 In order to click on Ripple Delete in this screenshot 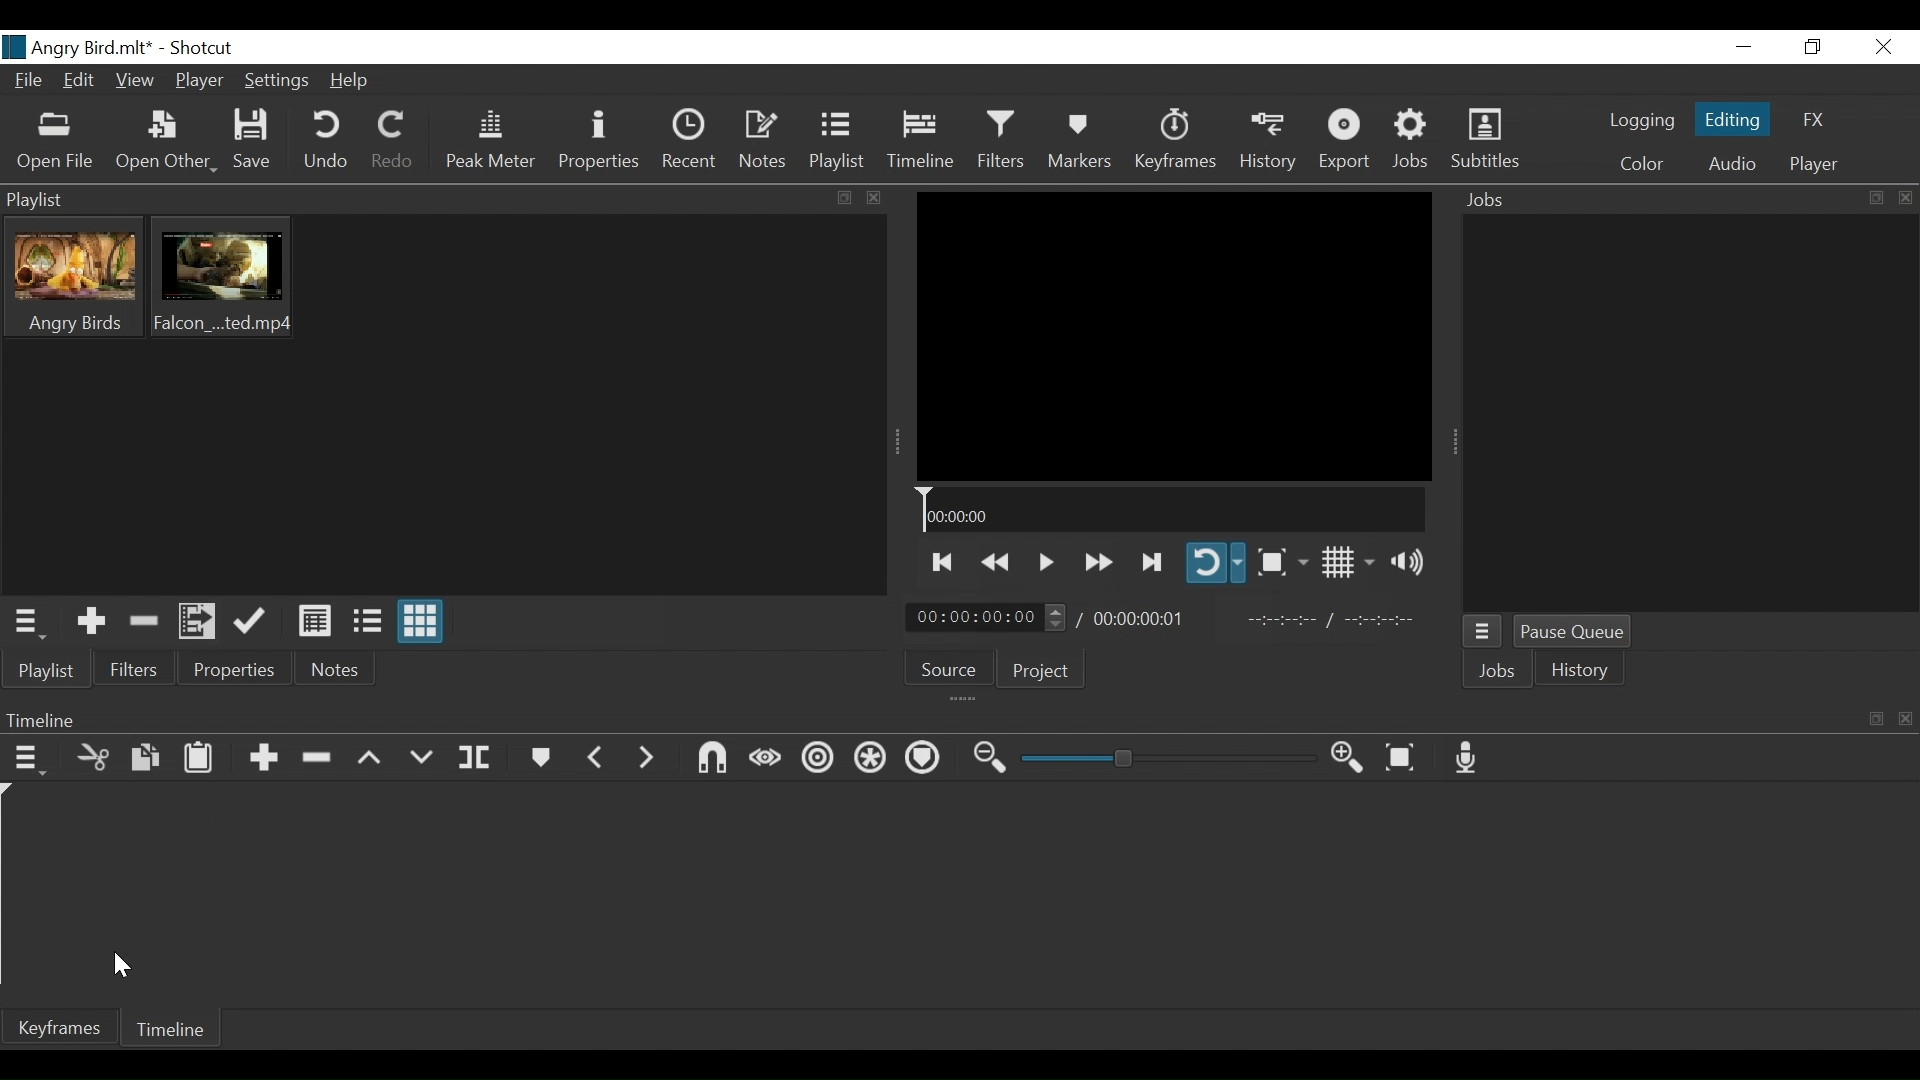, I will do `click(315, 759)`.